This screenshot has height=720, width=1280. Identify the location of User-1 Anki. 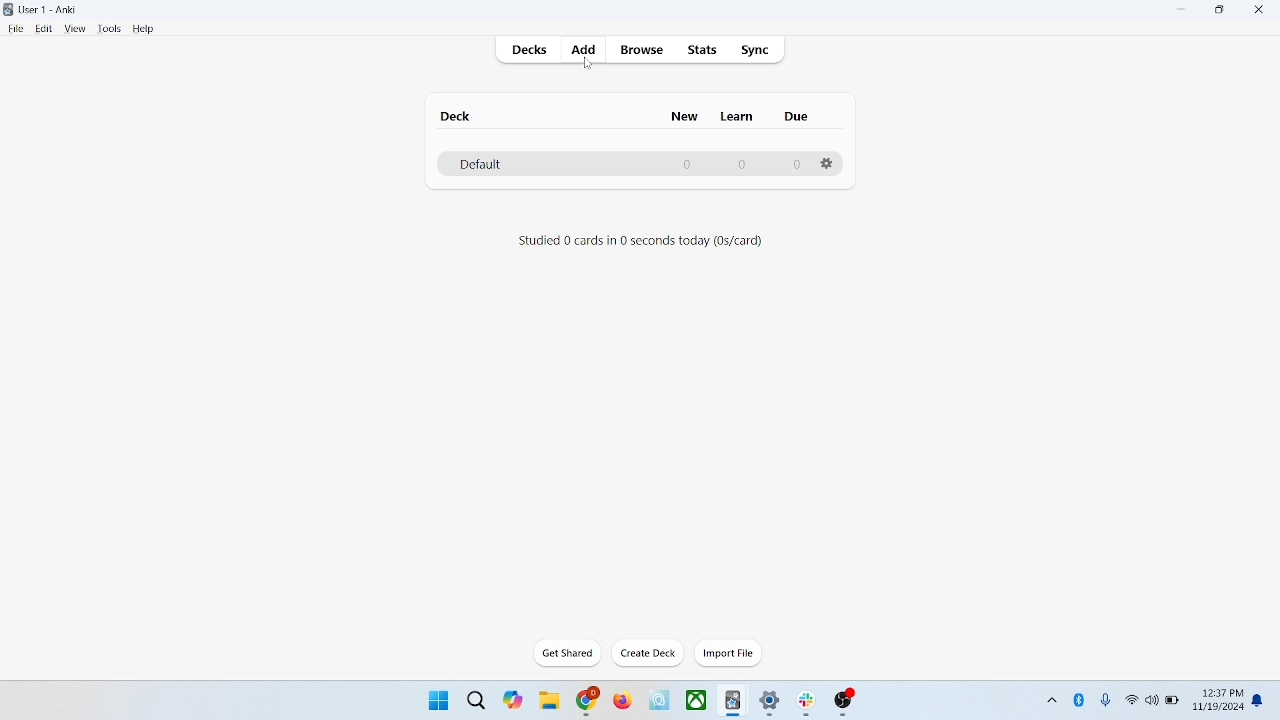
(52, 10).